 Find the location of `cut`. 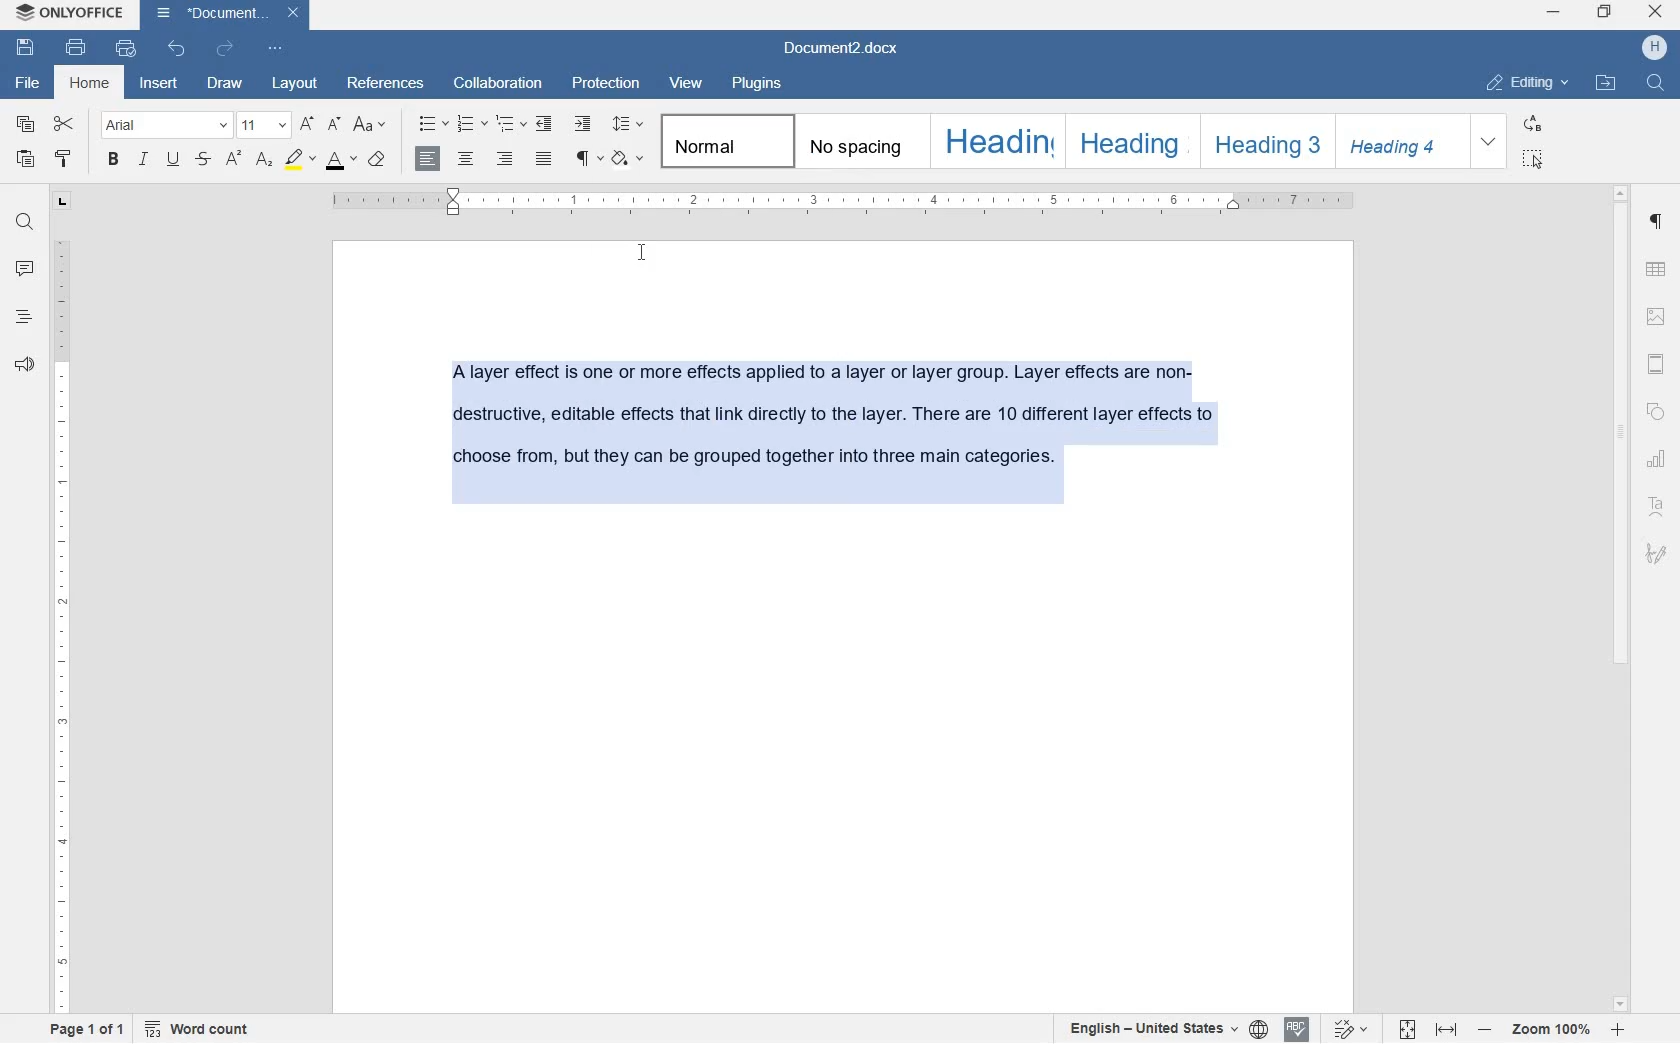

cut is located at coordinates (64, 125).